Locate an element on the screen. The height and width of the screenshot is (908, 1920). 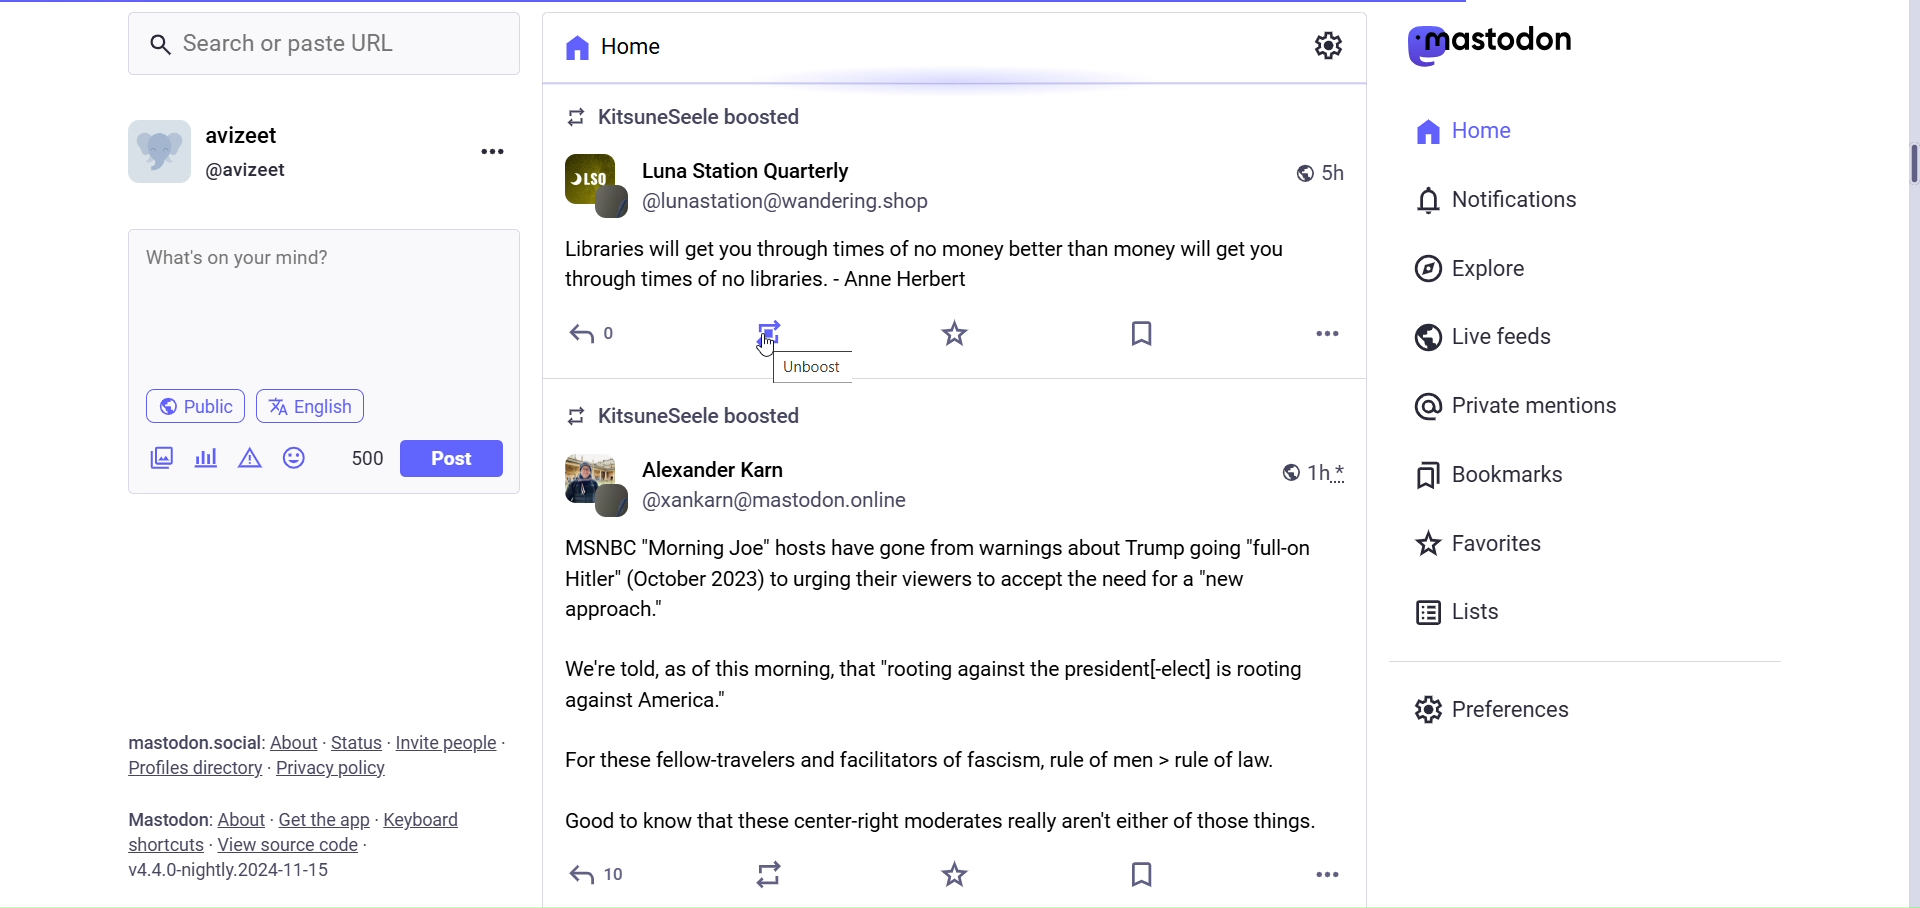
Bookmark is located at coordinates (1141, 873).